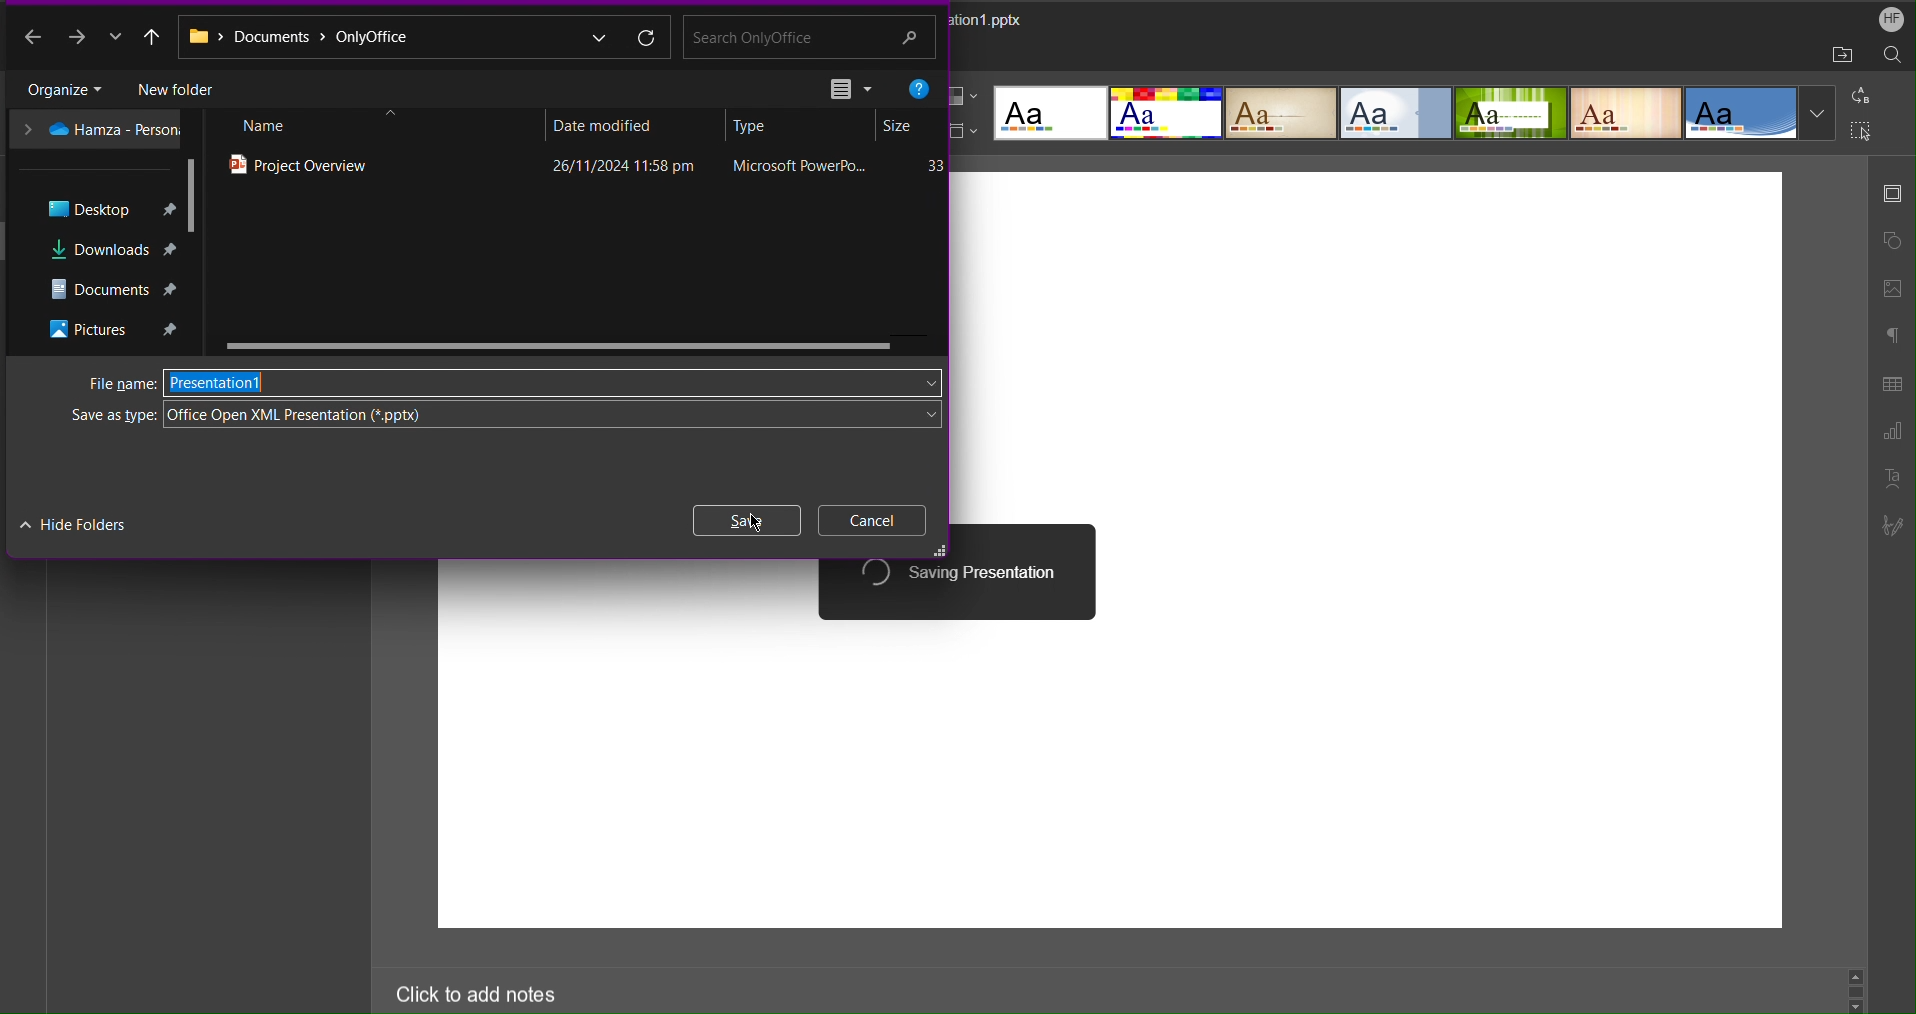  I want to click on Saving Presentation, so click(954, 588).